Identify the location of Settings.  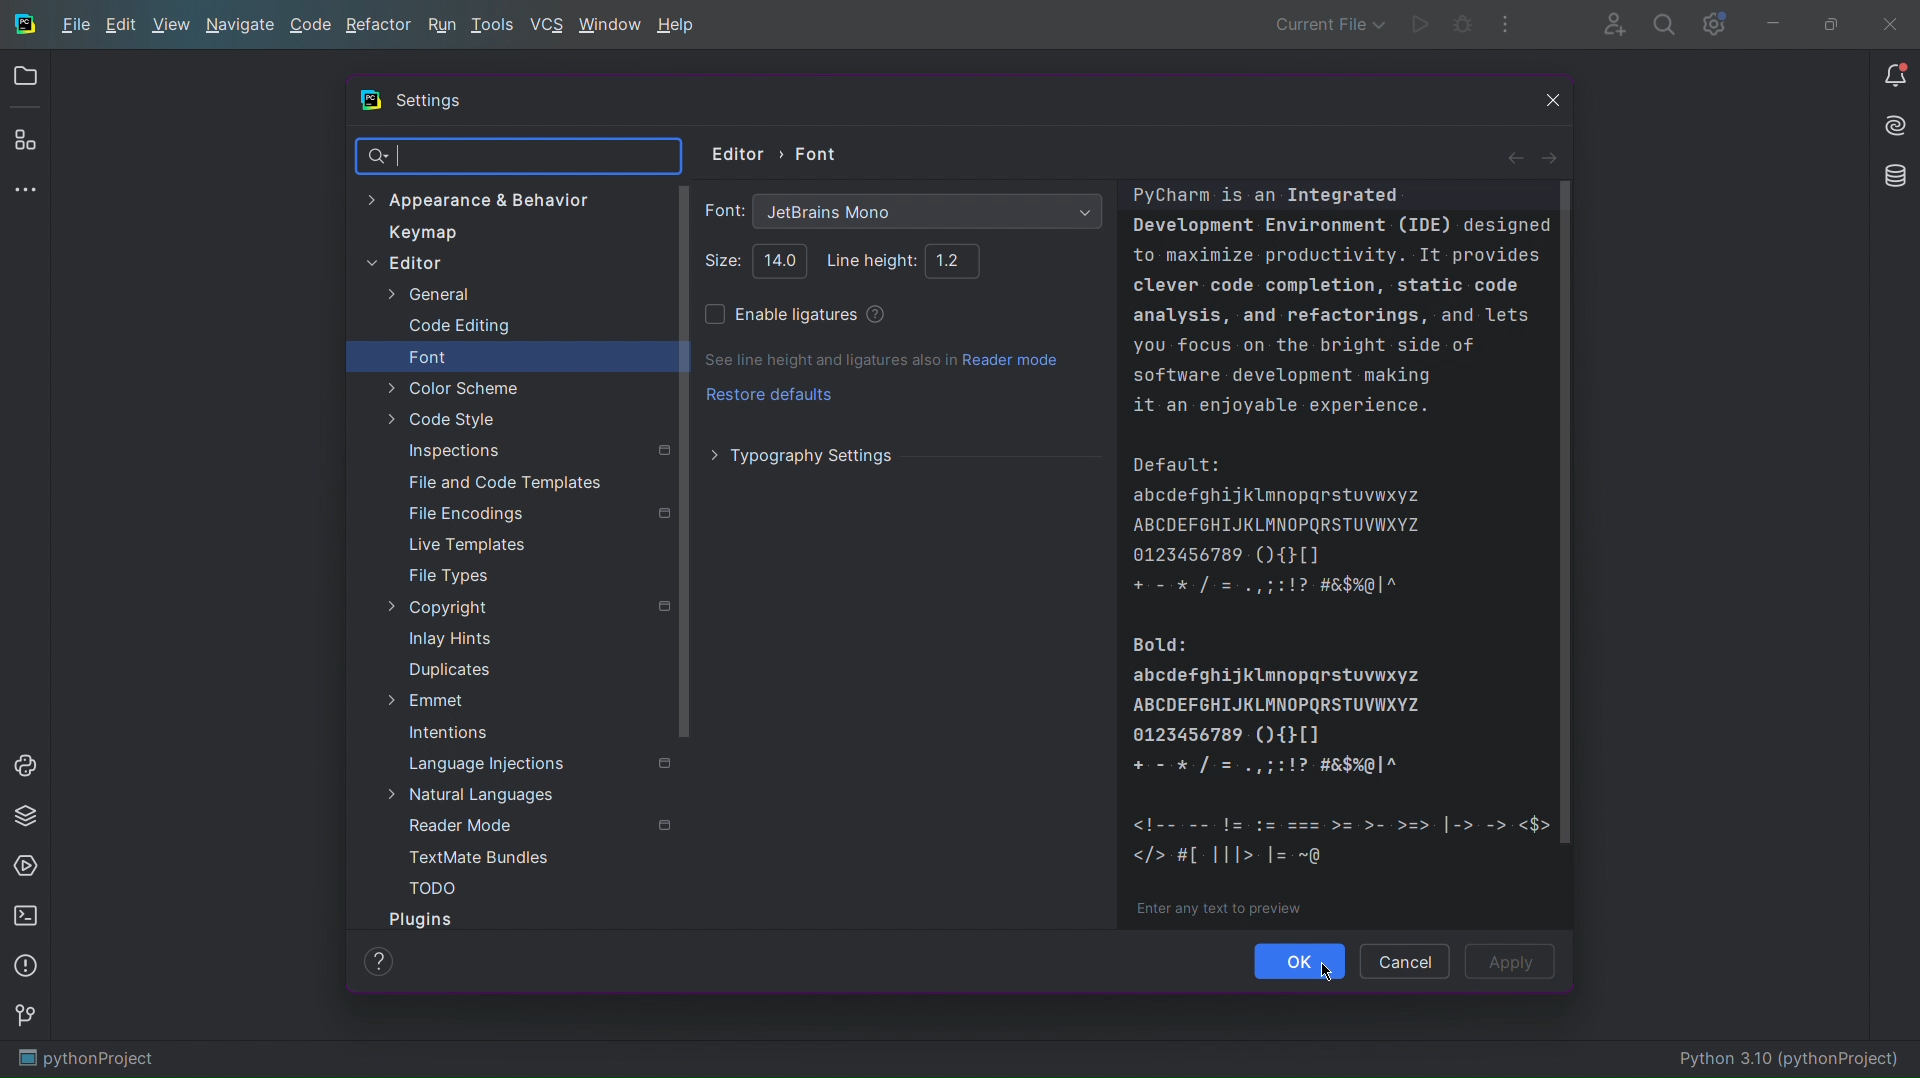
(430, 103).